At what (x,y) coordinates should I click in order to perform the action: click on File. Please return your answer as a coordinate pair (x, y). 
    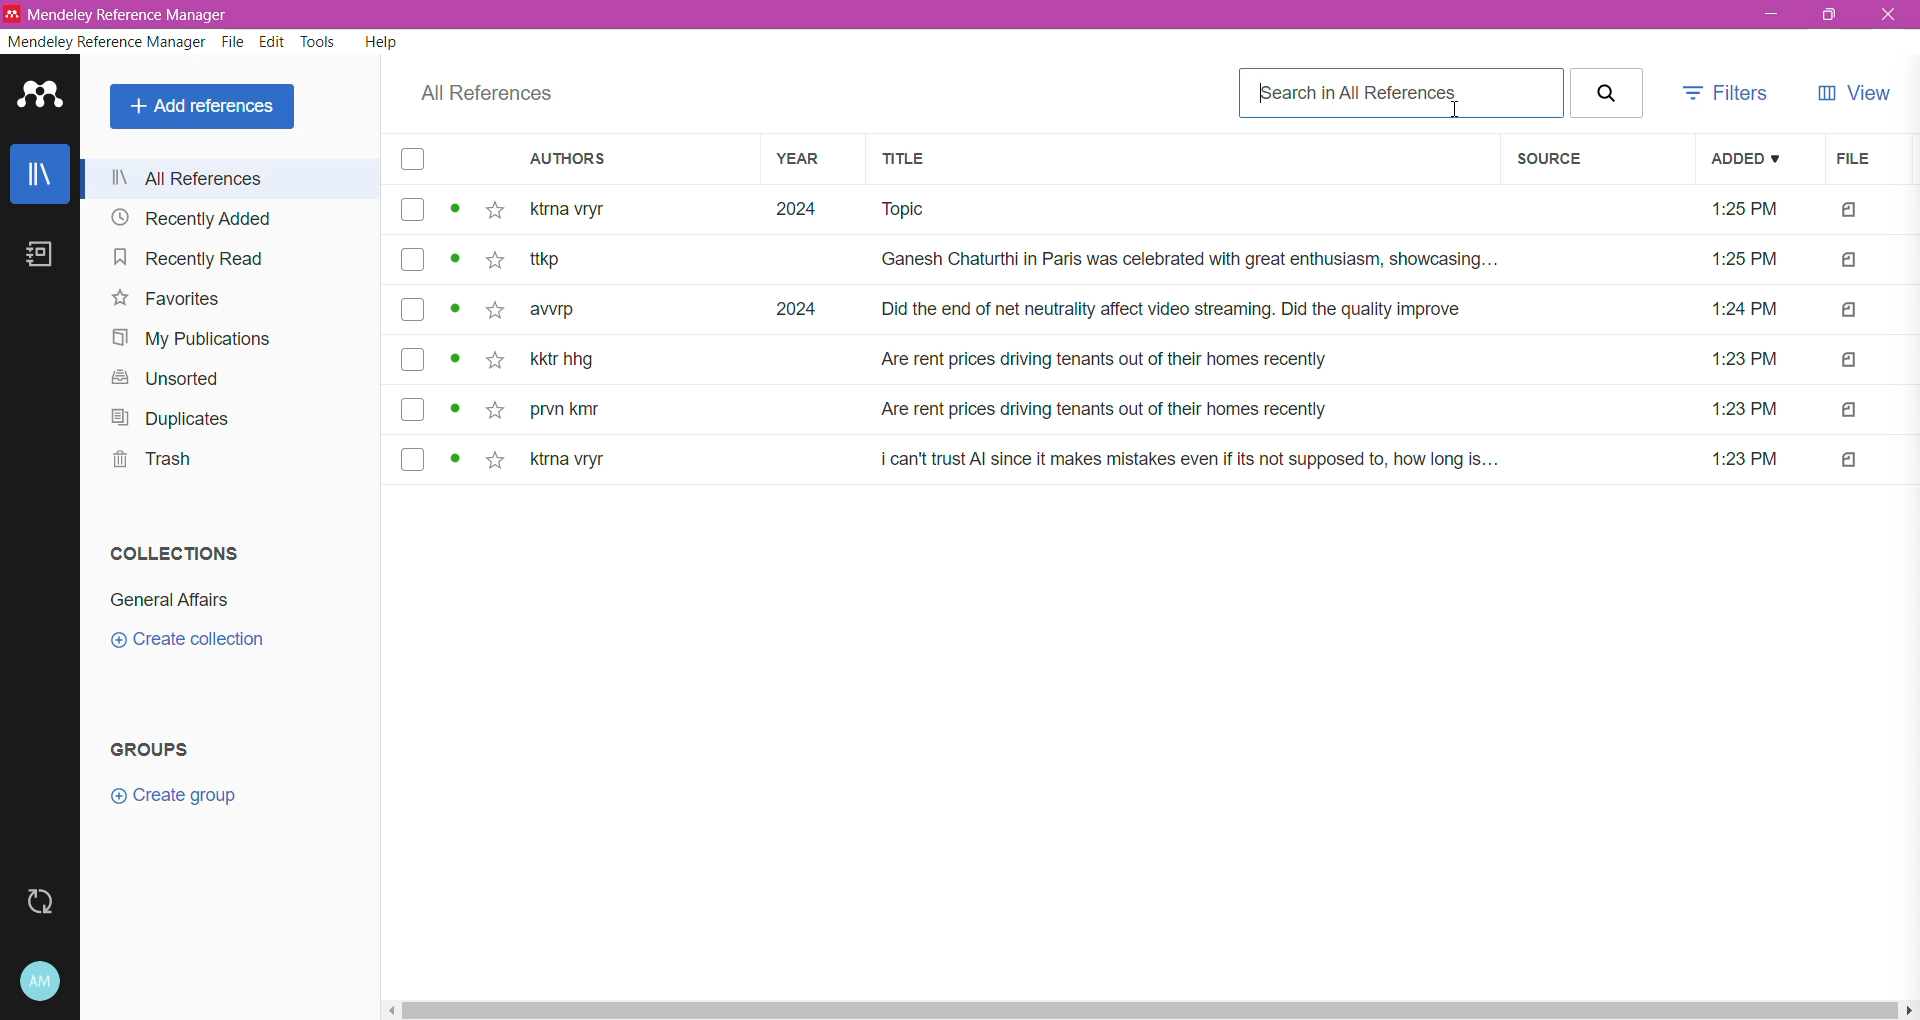
    Looking at the image, I should click on (234, 43).